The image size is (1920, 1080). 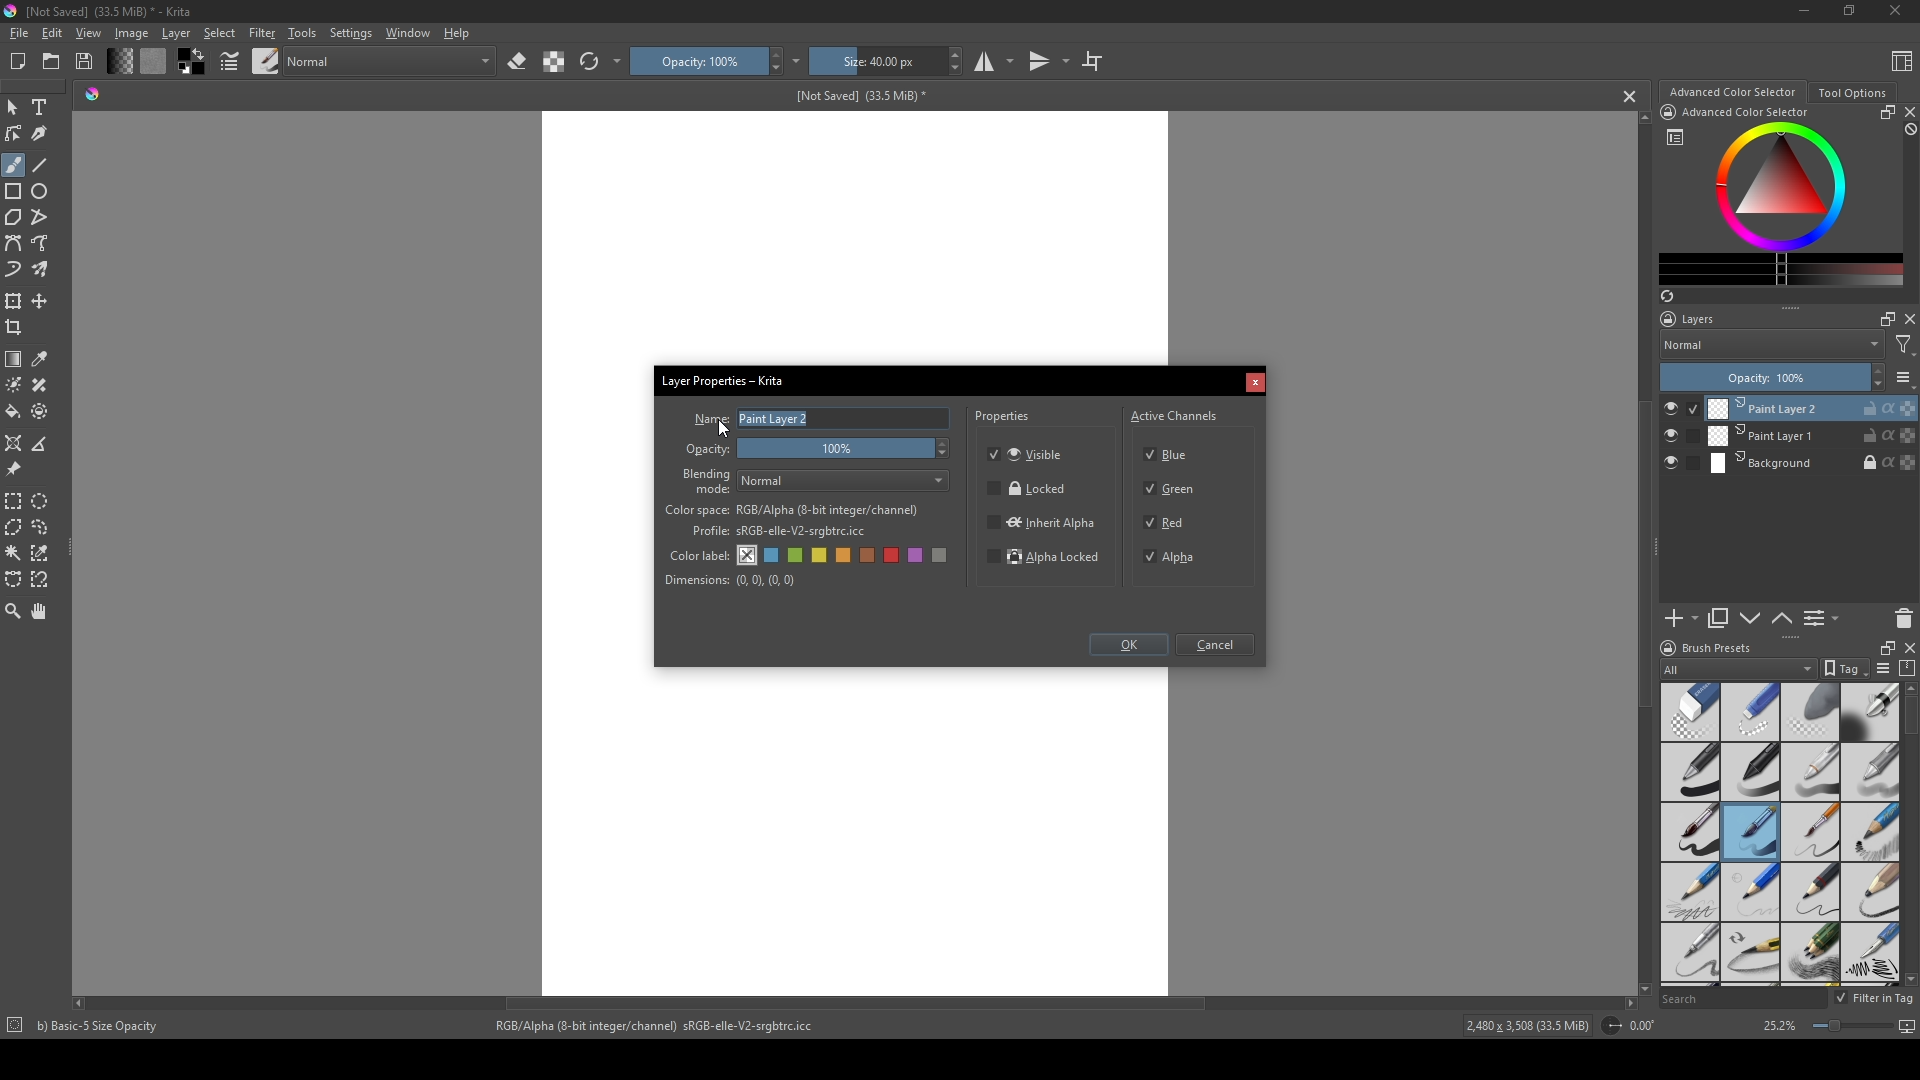 I want to click on contrast, so click(x=553, y=61).